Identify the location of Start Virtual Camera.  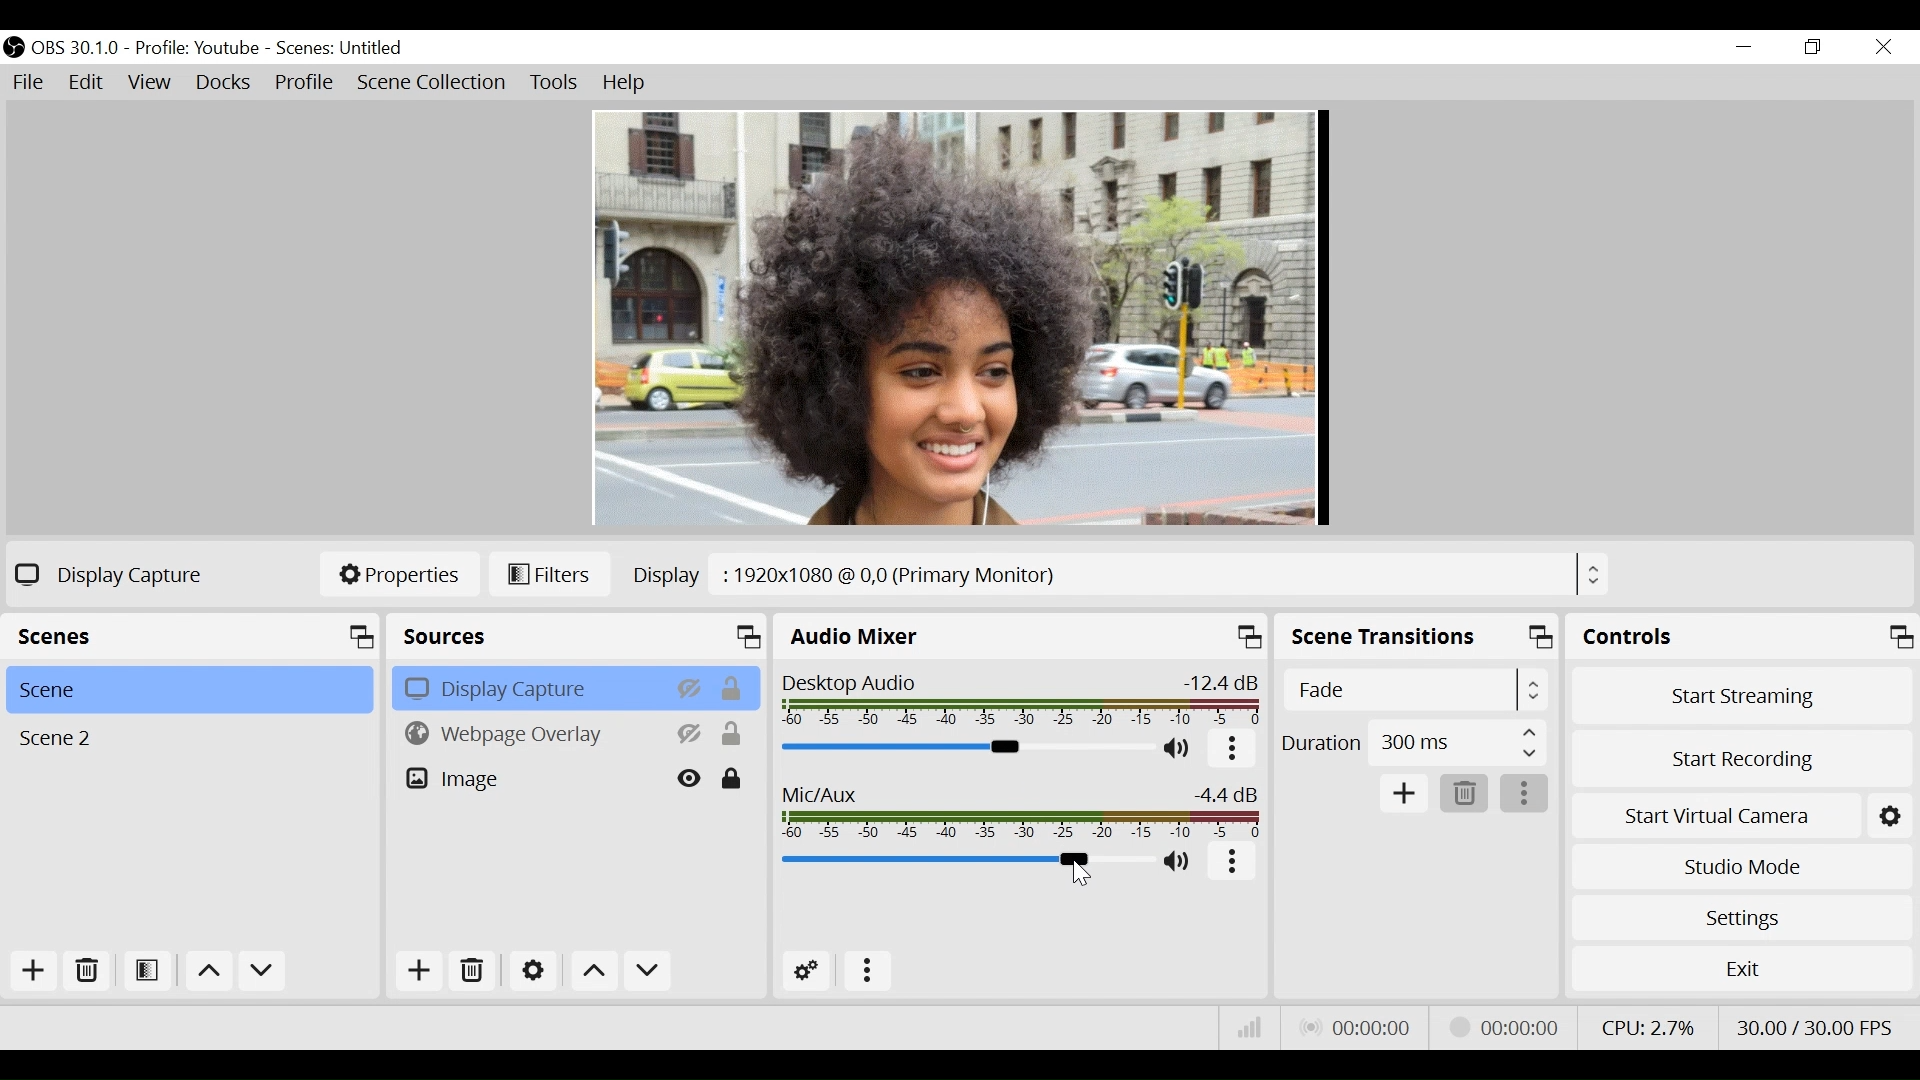
(1718, 816).